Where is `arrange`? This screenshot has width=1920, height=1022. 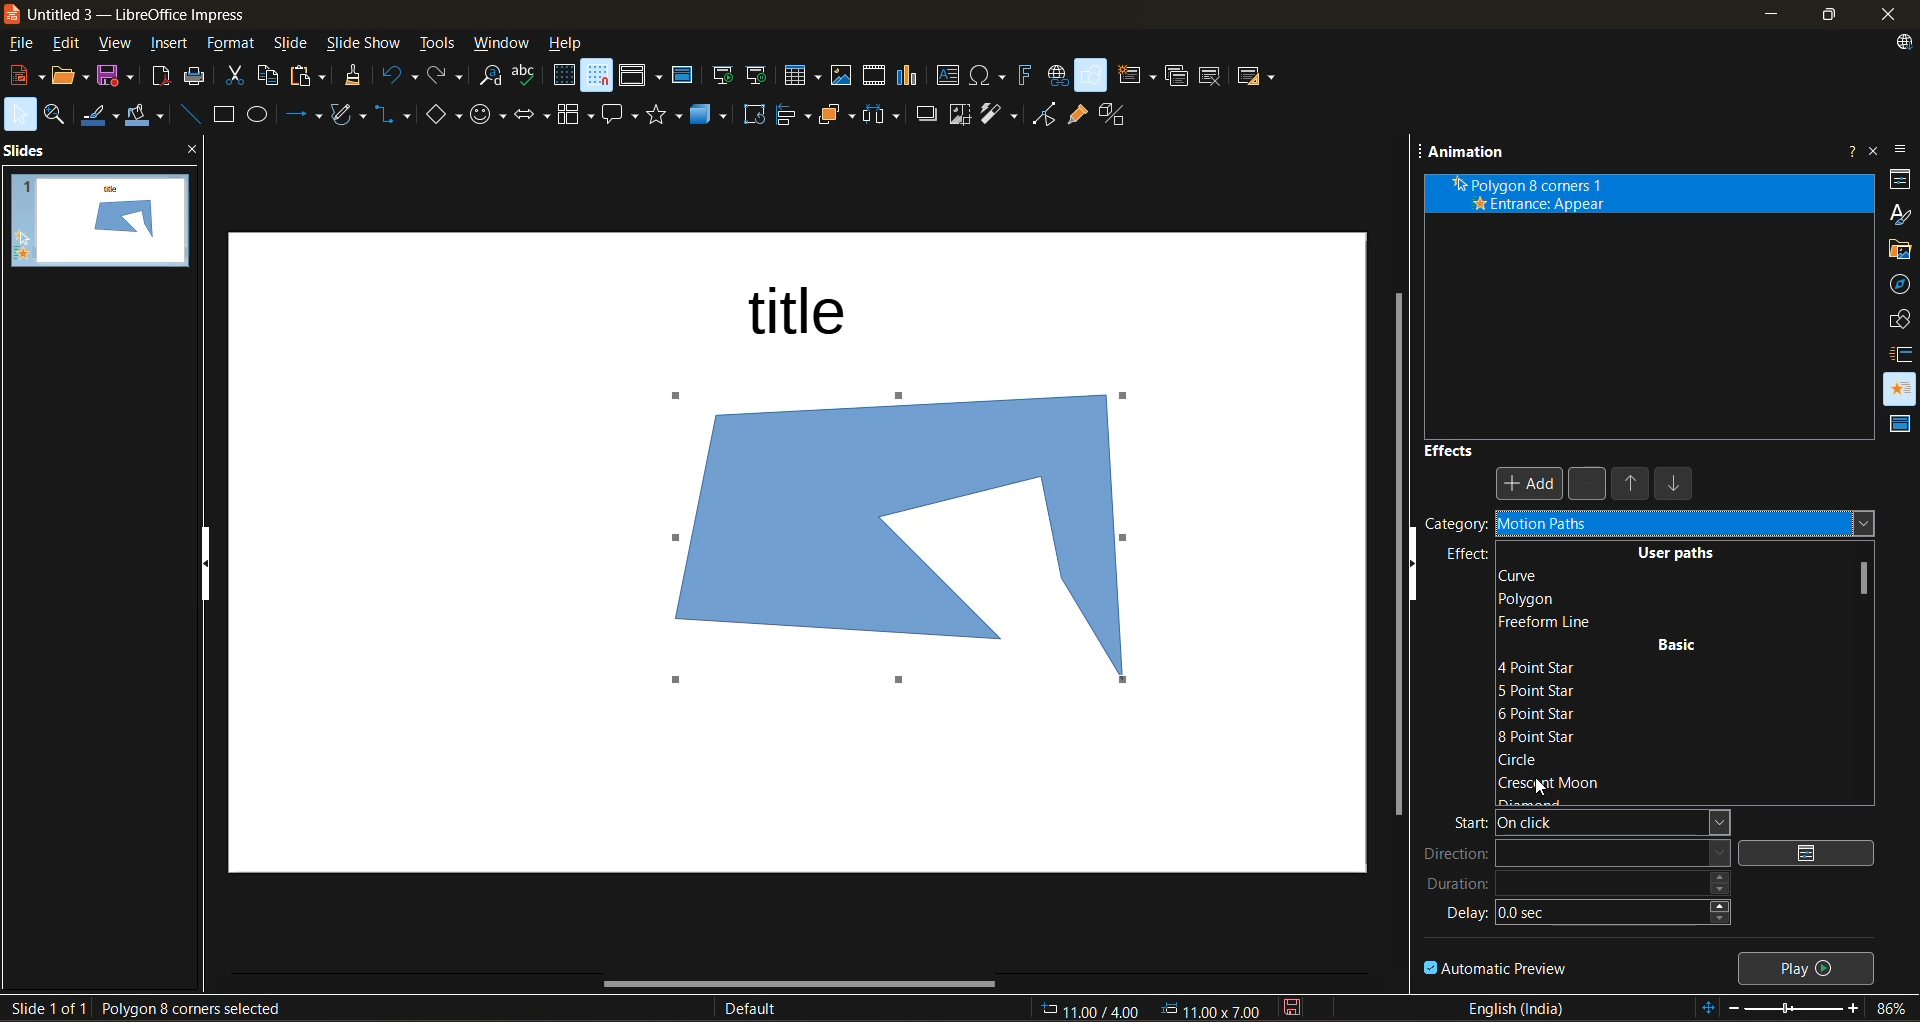 arrange is located at coordinates (831, 119).